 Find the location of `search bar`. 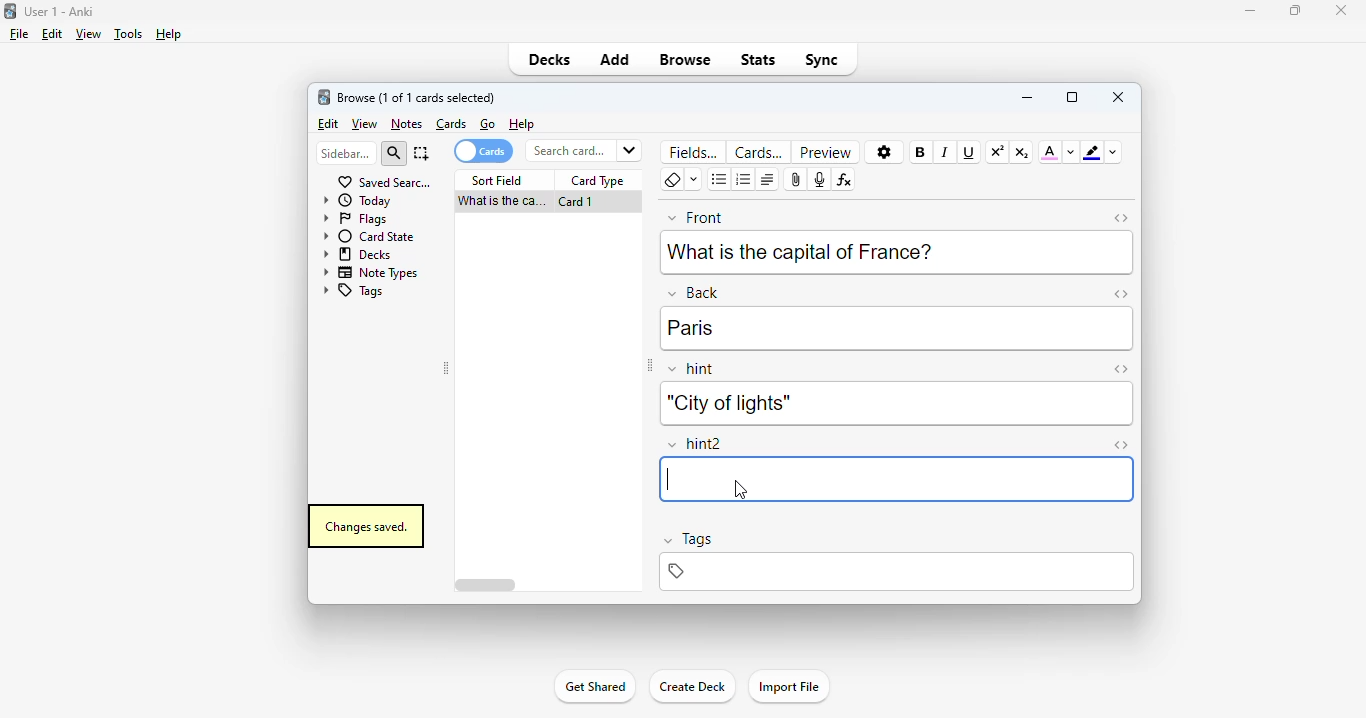

search bar is located at coordinates (582, 150).